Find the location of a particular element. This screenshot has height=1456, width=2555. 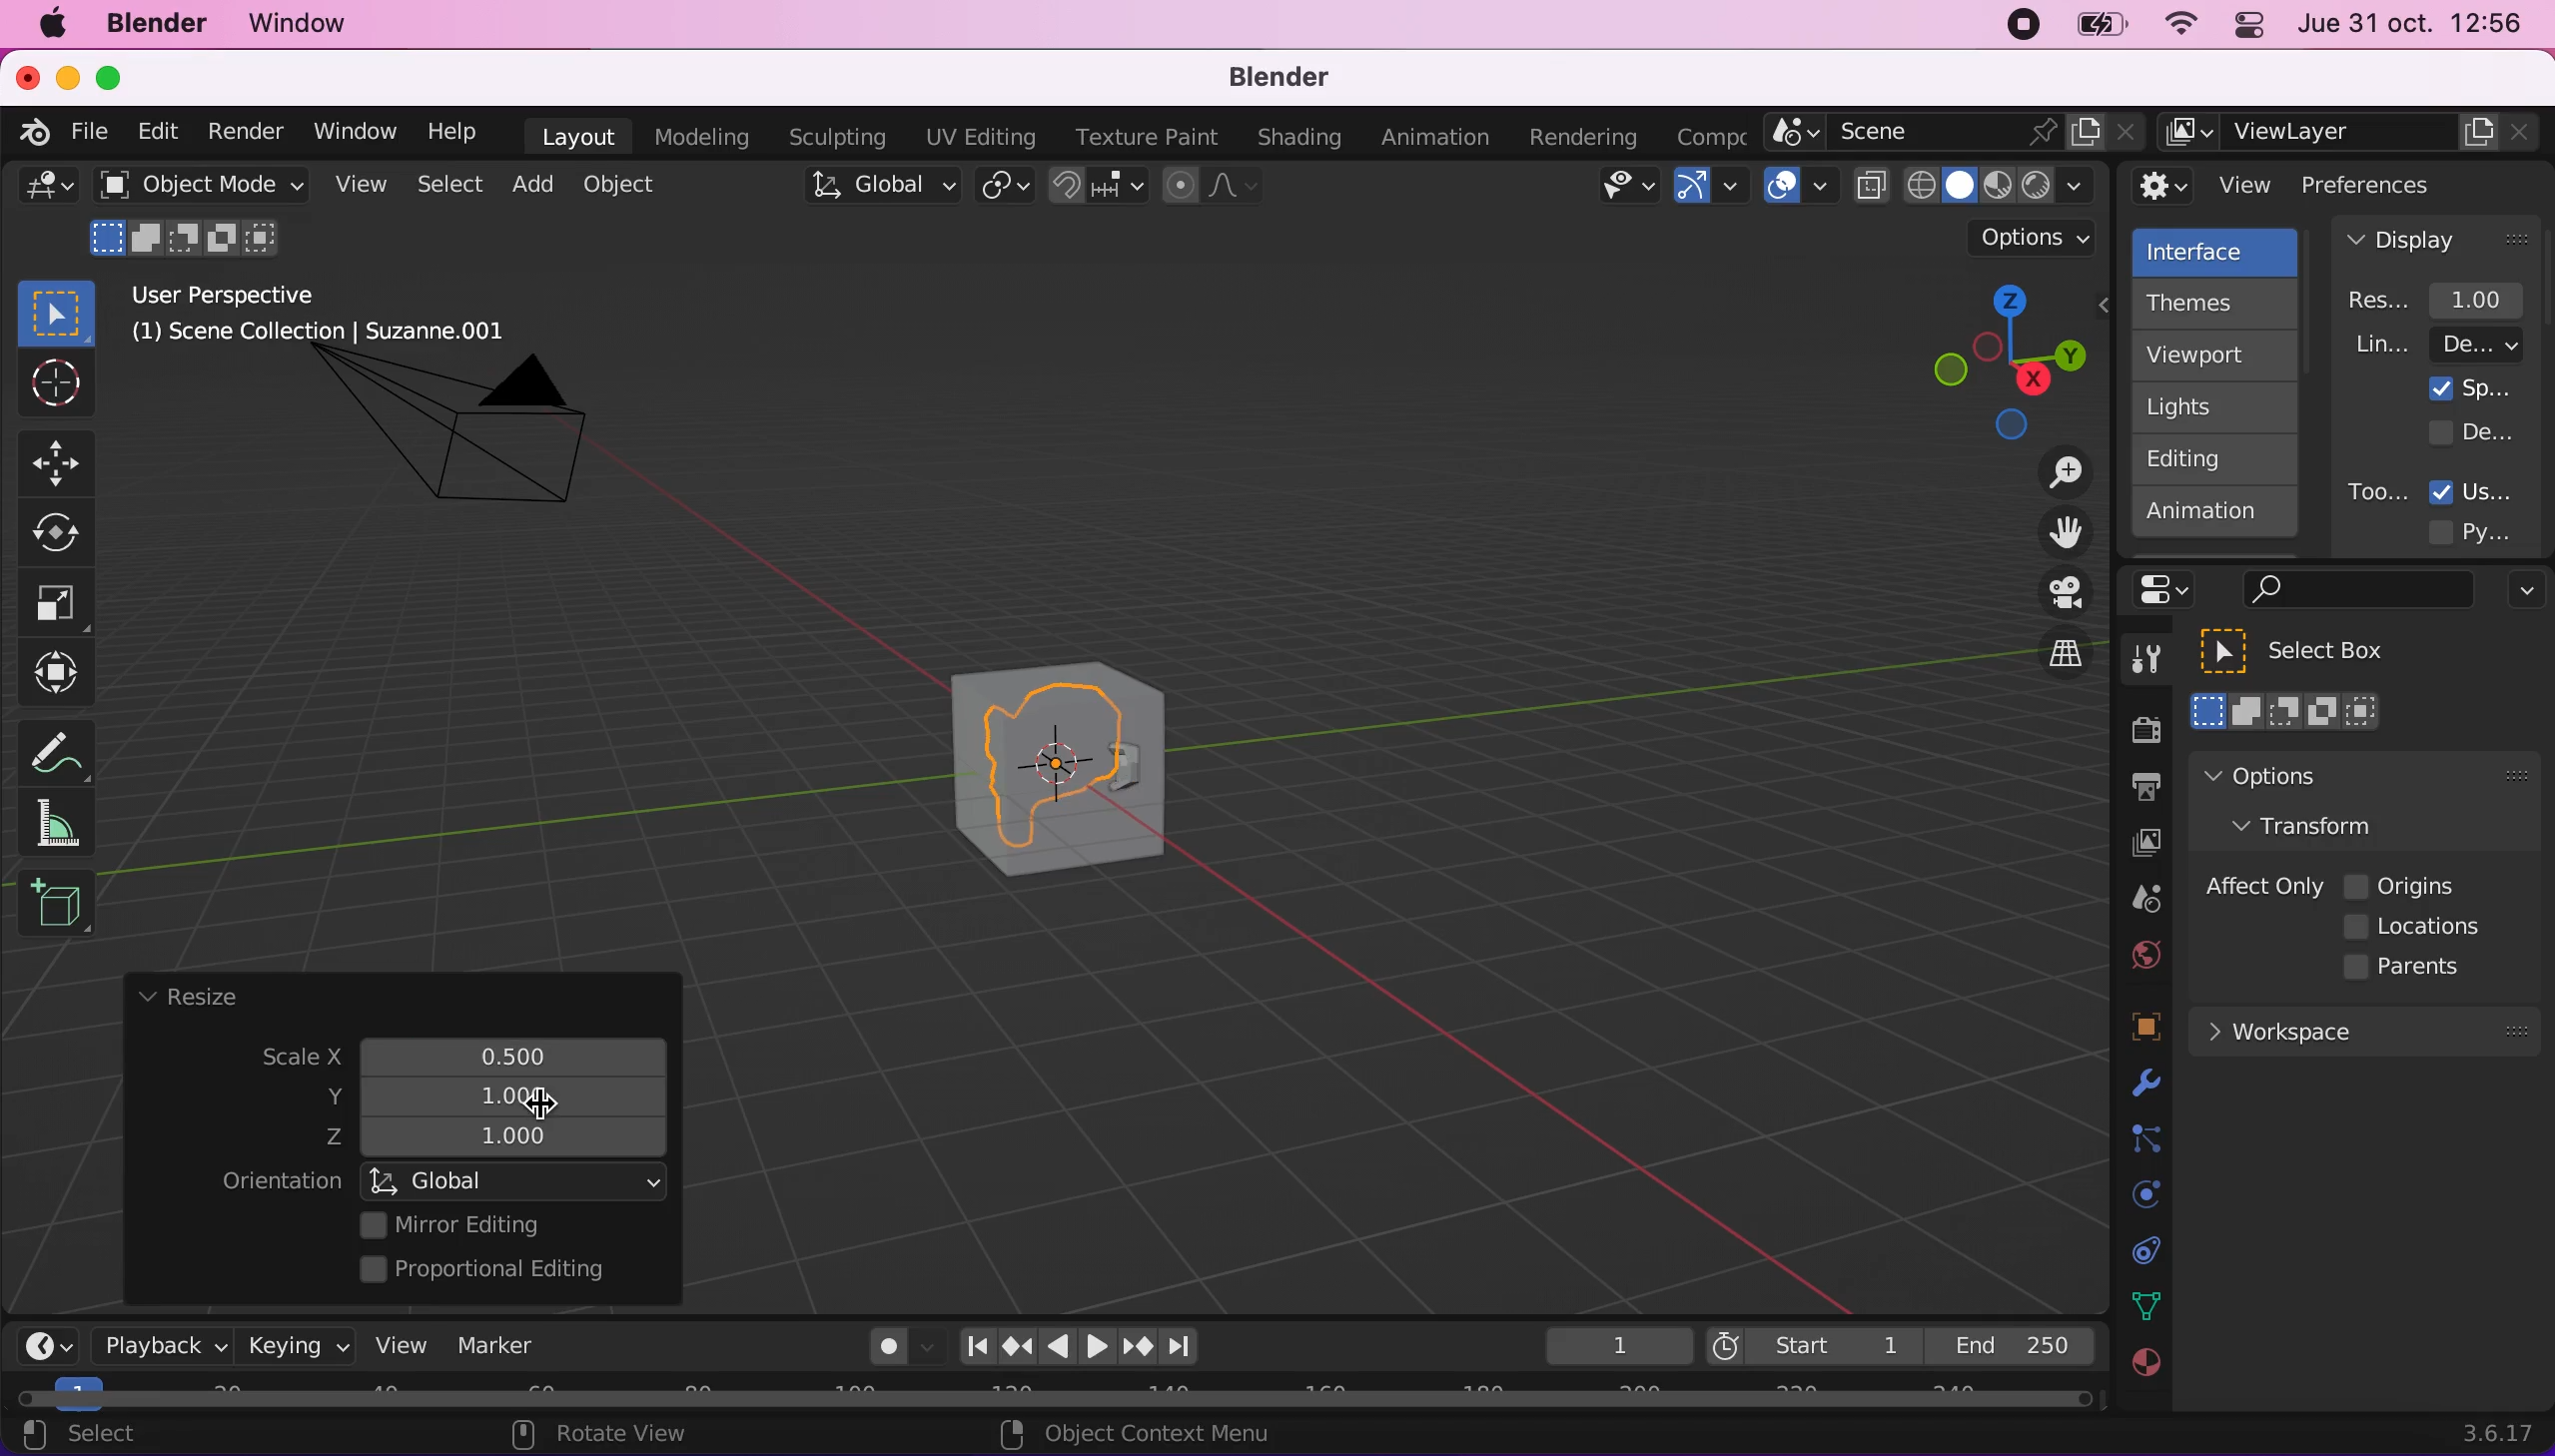

output is located at coordinates (2135, 790).